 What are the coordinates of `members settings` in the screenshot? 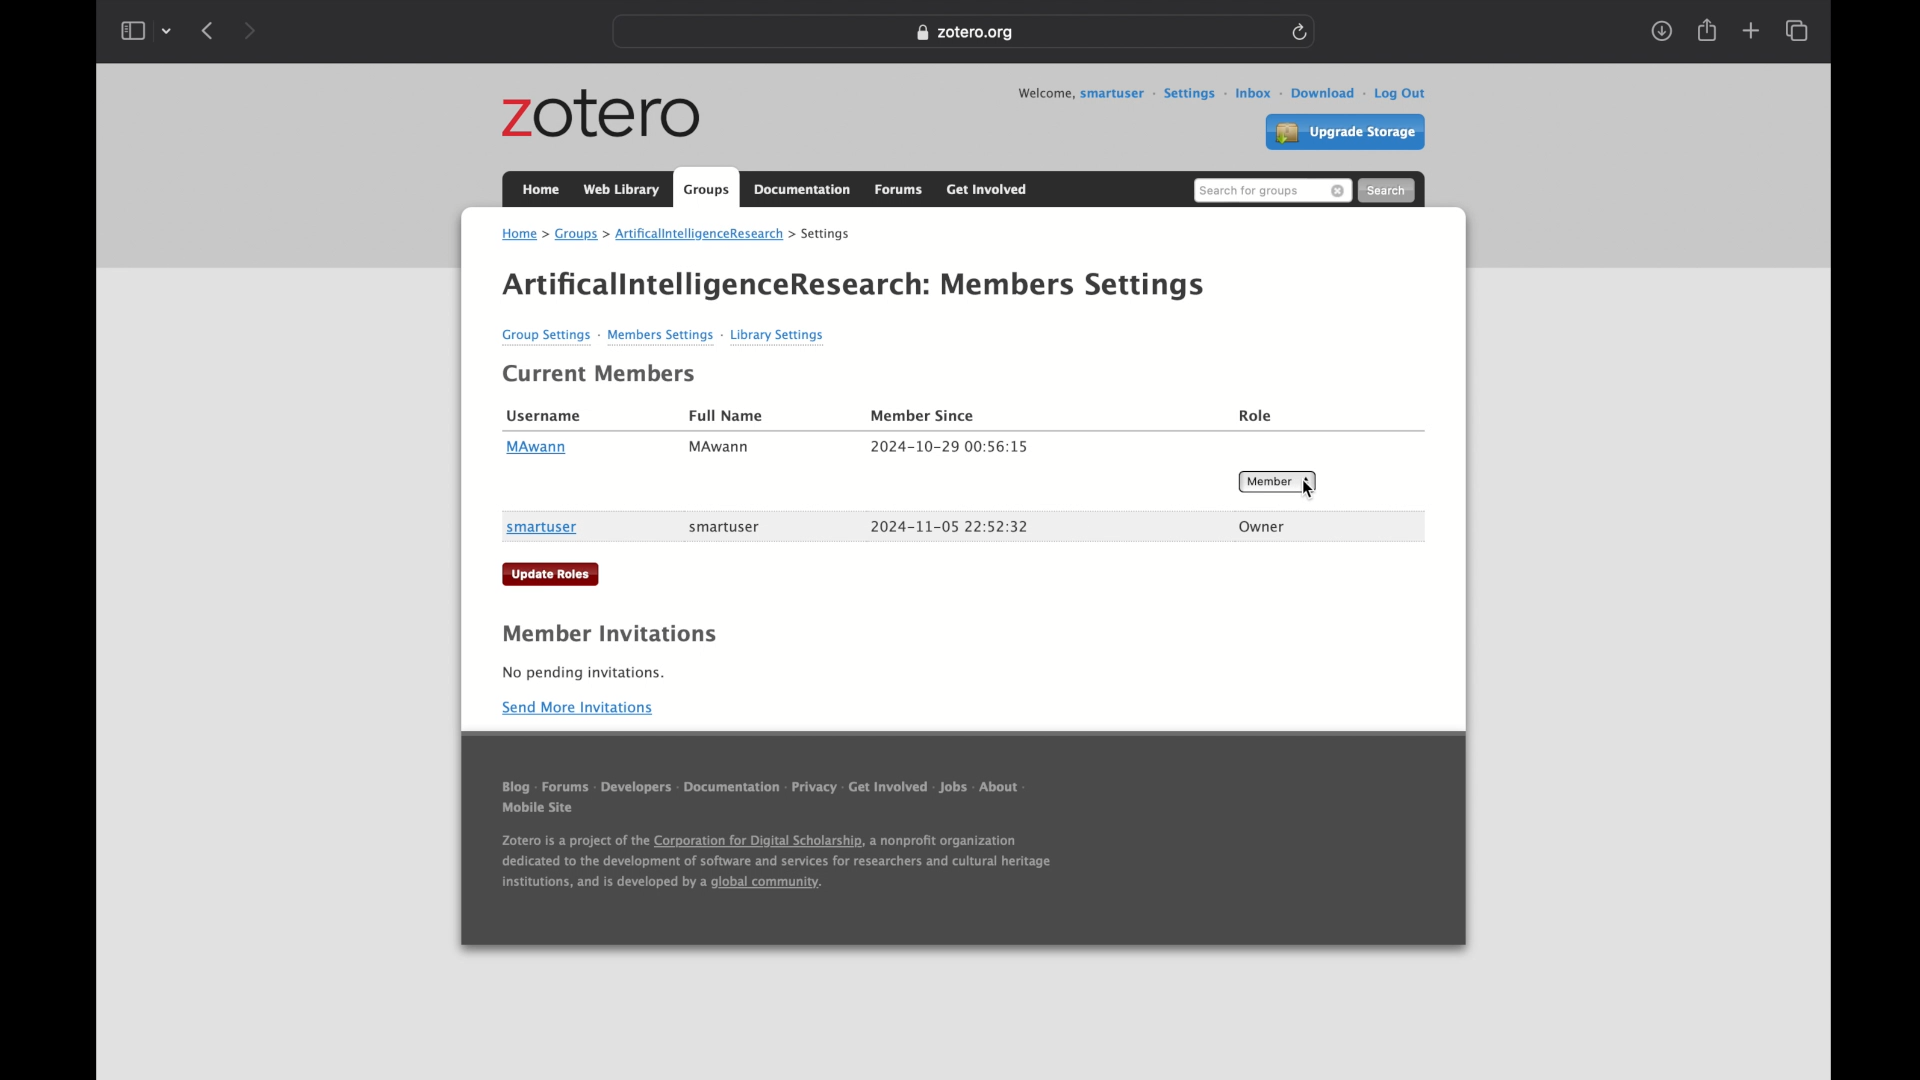 It's located at (661, 338).